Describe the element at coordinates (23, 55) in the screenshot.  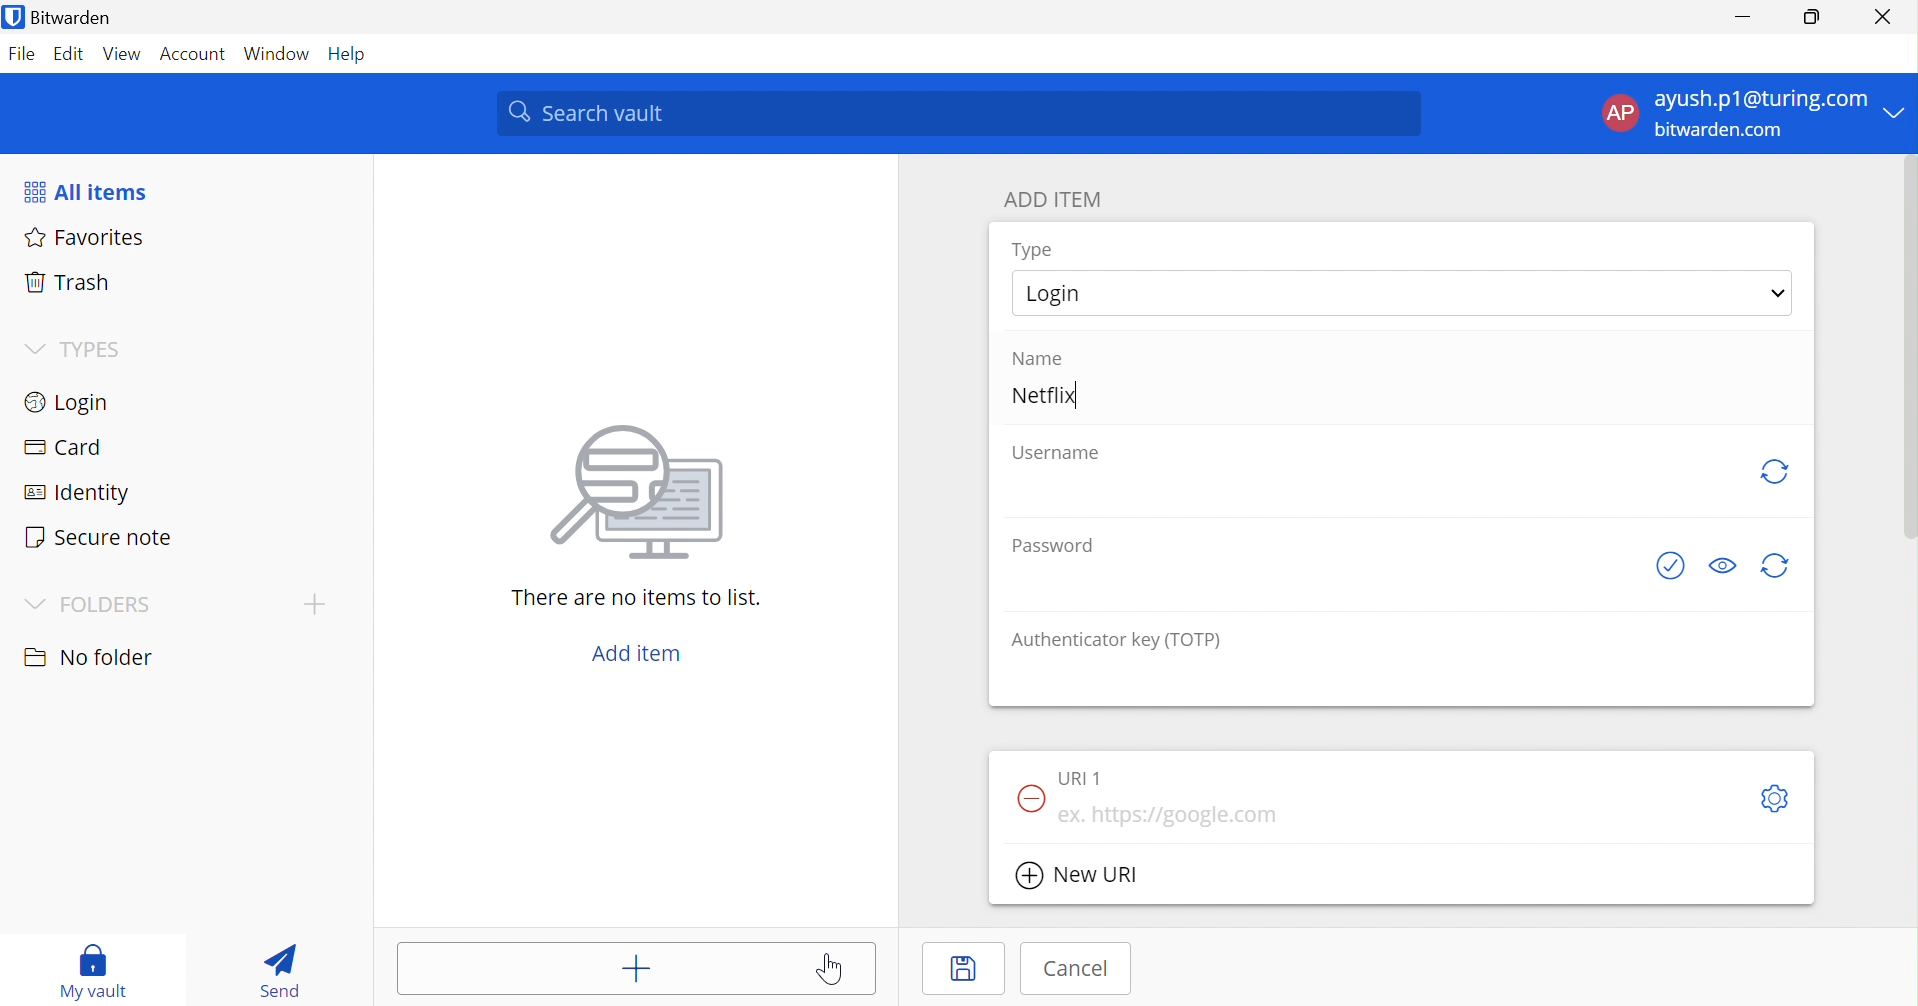
I see `File` at that location.